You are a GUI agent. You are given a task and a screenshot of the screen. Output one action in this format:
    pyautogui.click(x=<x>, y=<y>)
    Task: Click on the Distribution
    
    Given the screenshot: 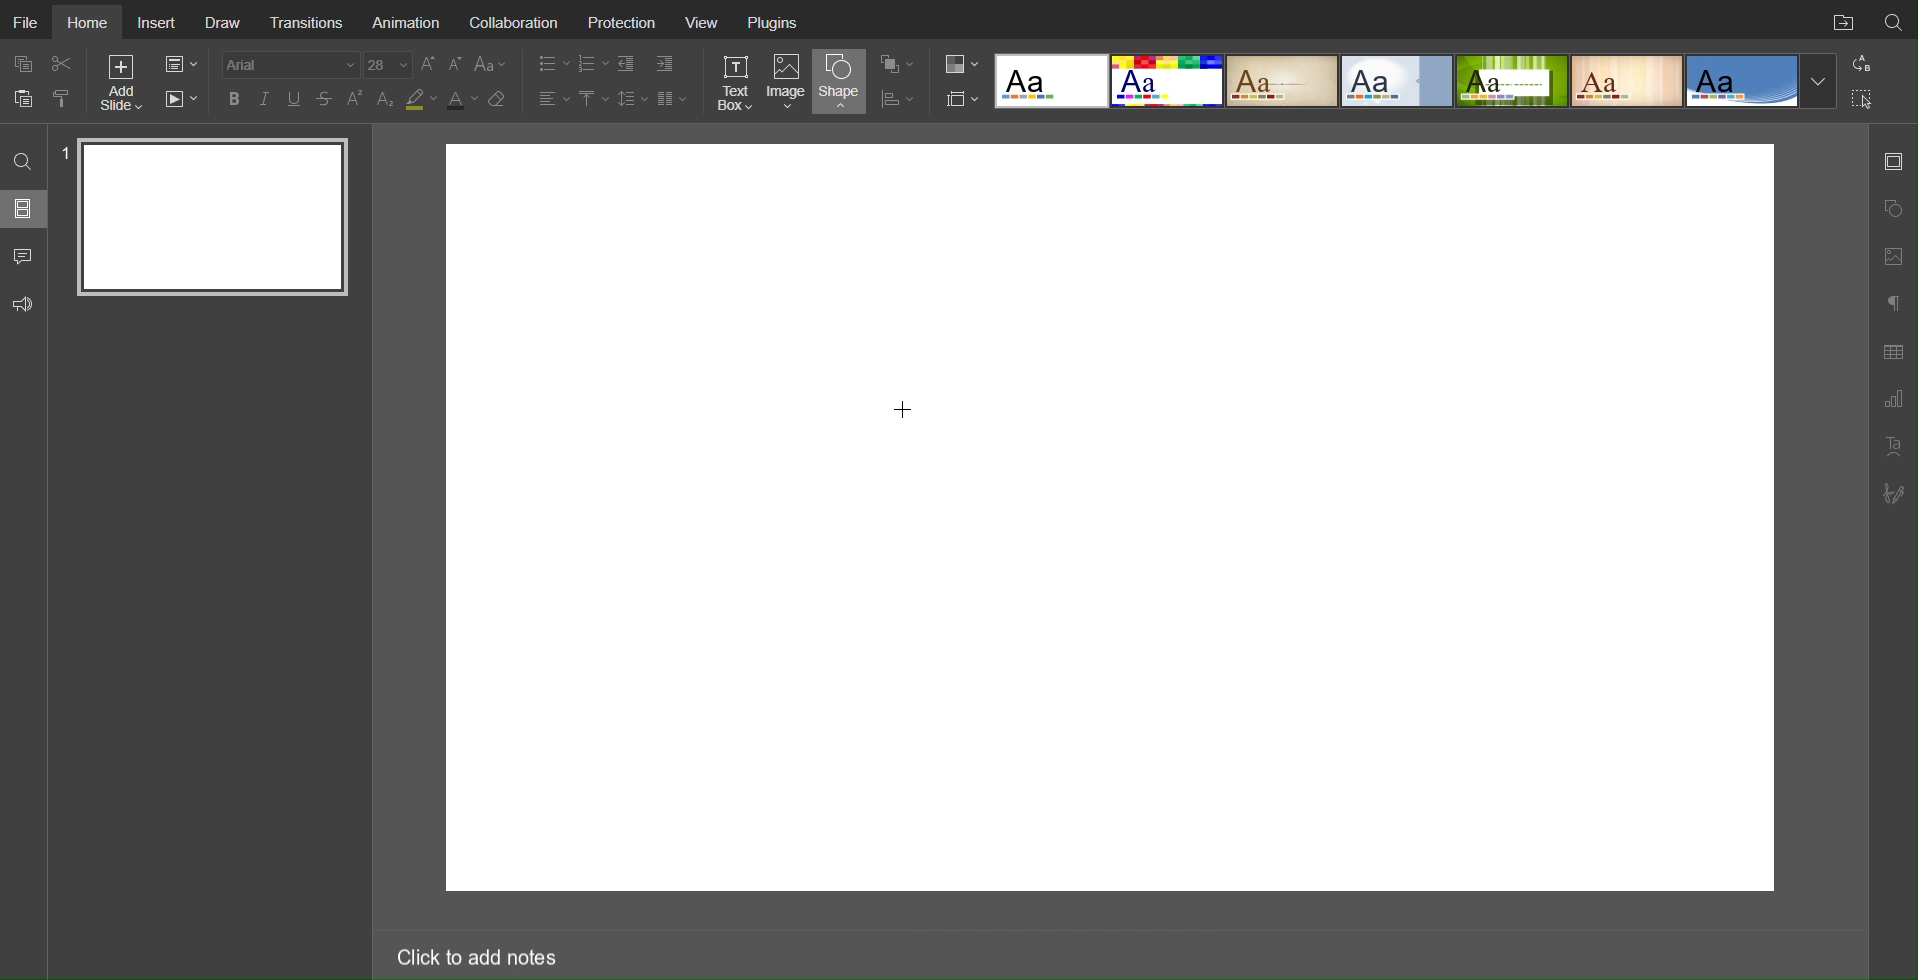 What is the action you would take?
    pyautogui.click(x=897, y=97)
    